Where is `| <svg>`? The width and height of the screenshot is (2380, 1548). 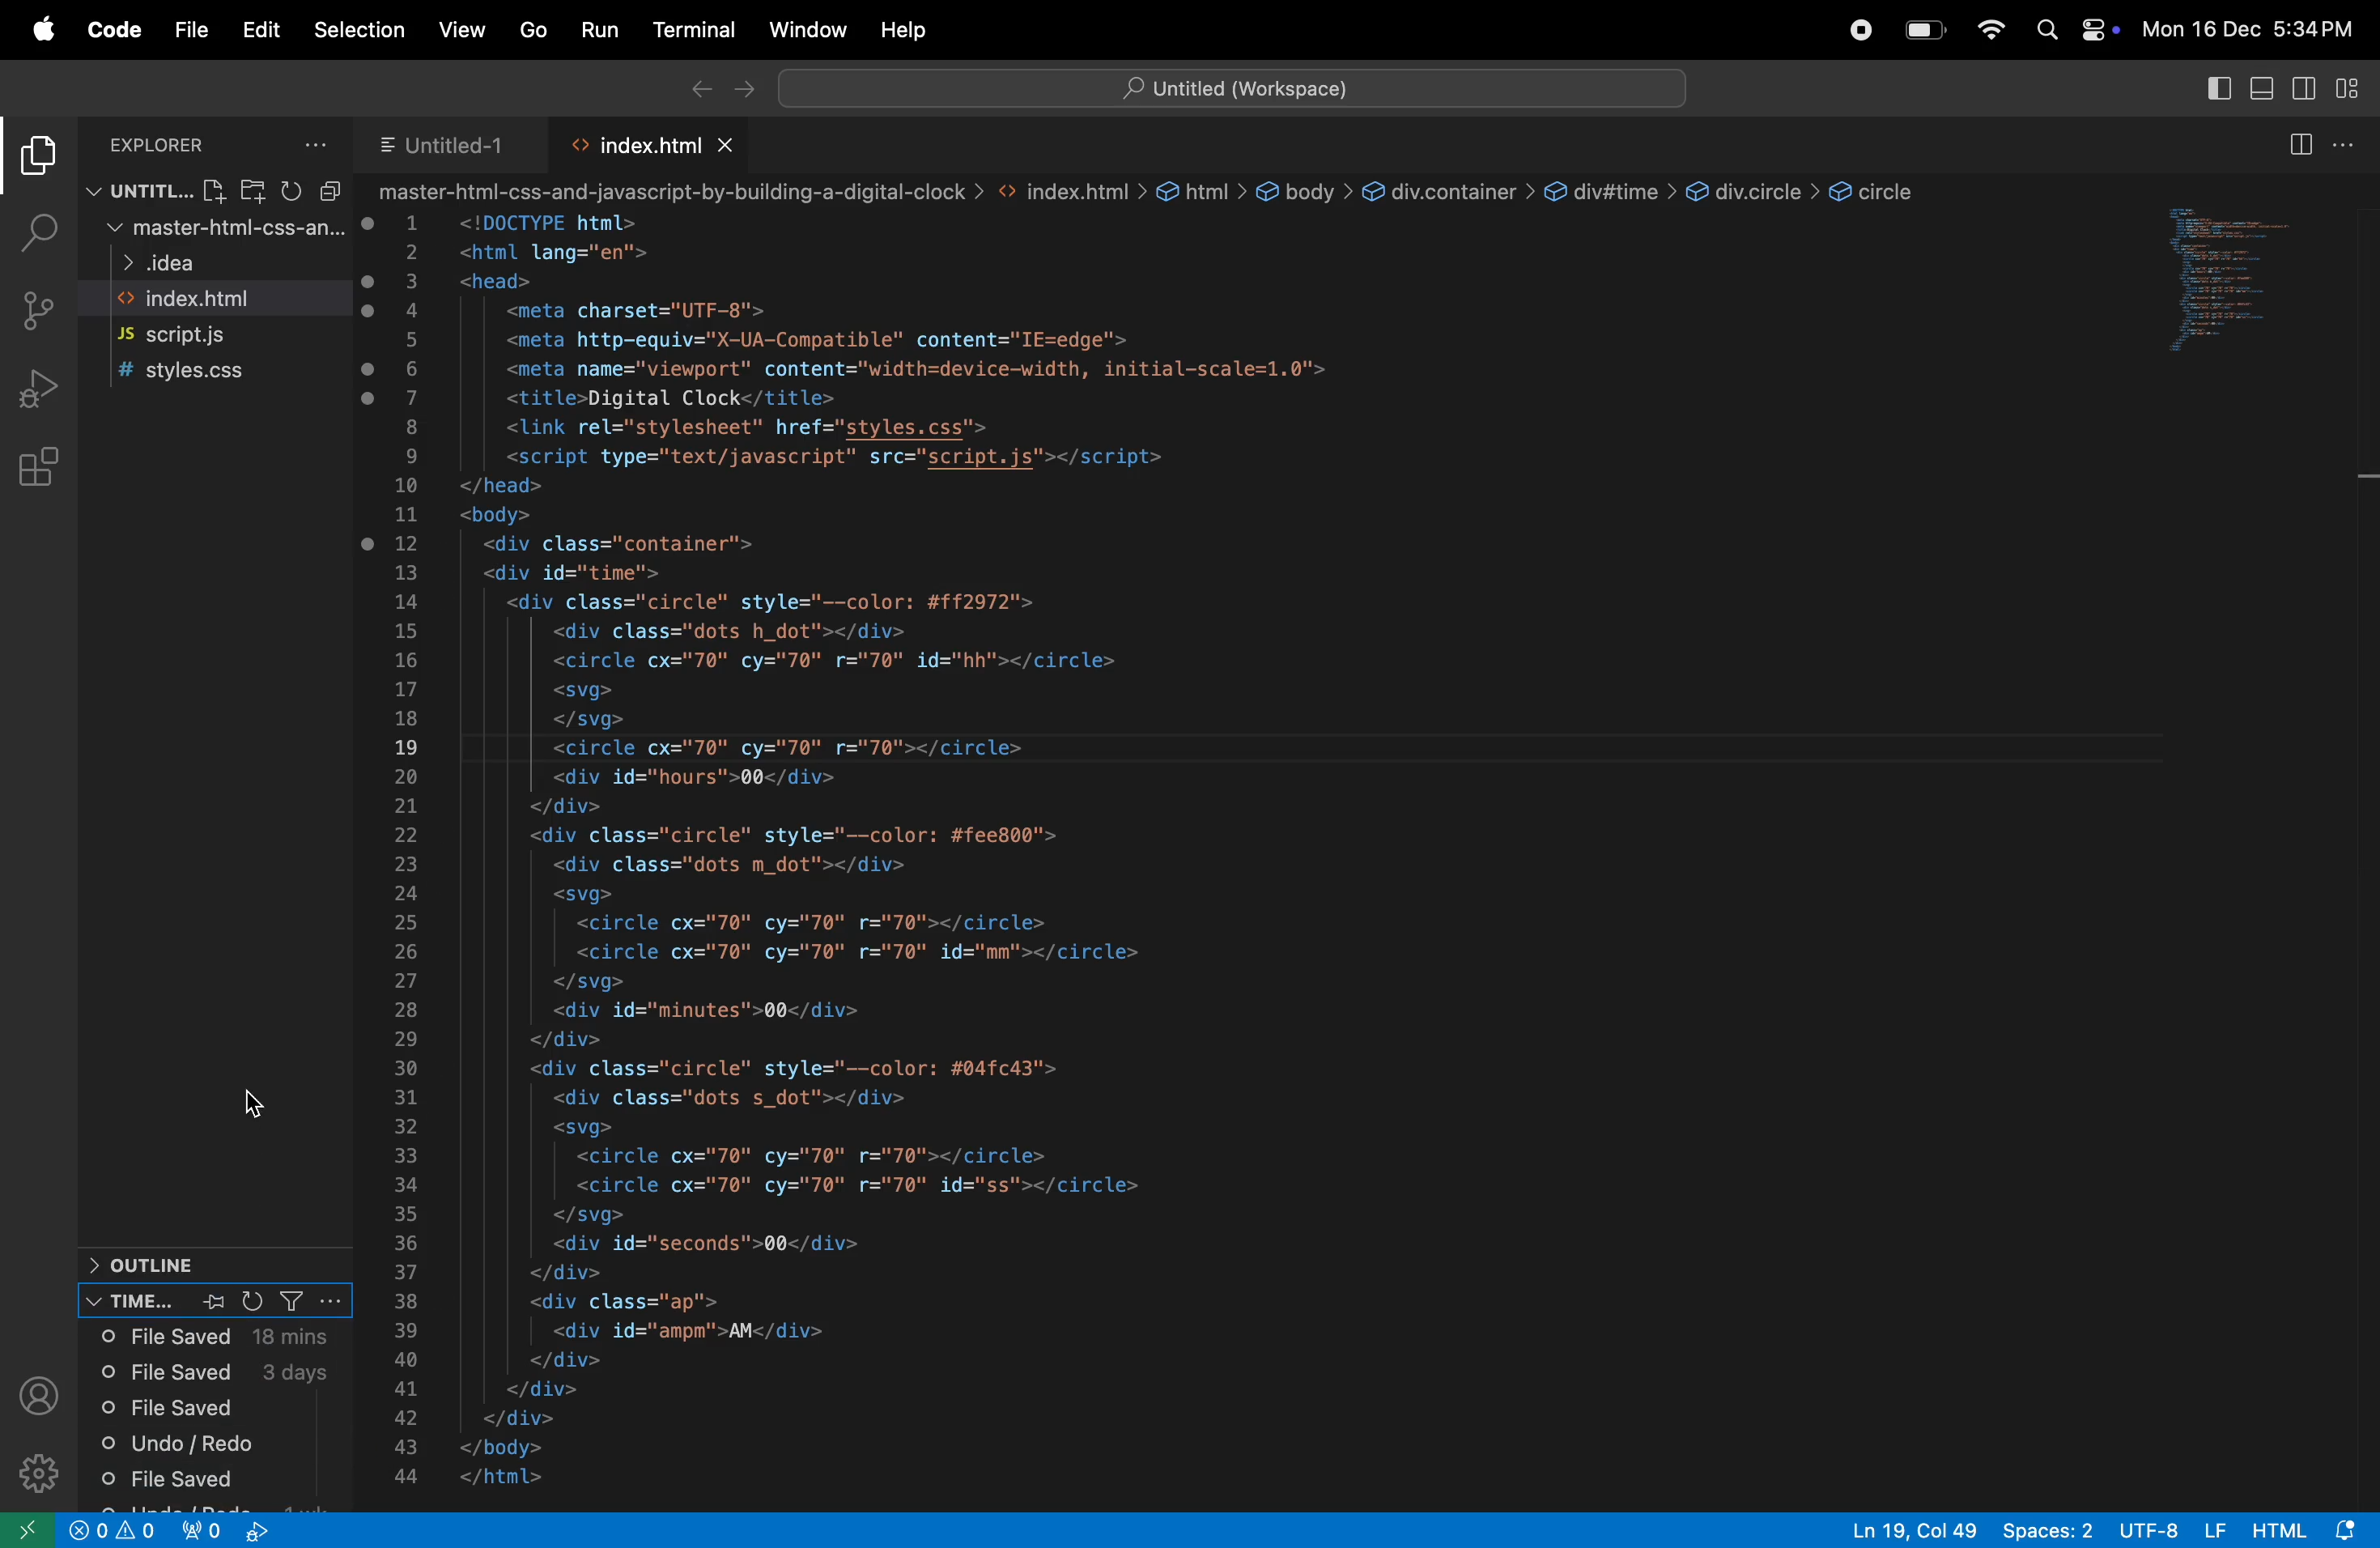
| <svg> is located at coordinates (578, 690).